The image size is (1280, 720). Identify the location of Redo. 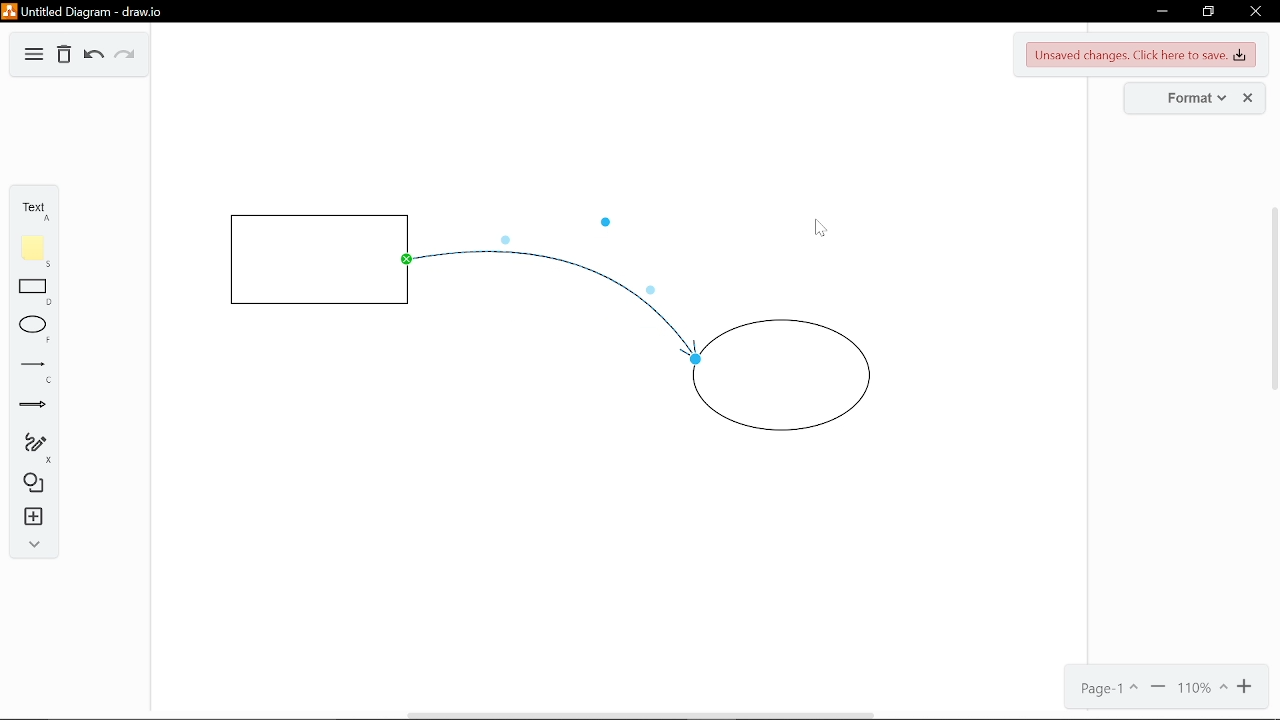
(127, 58).